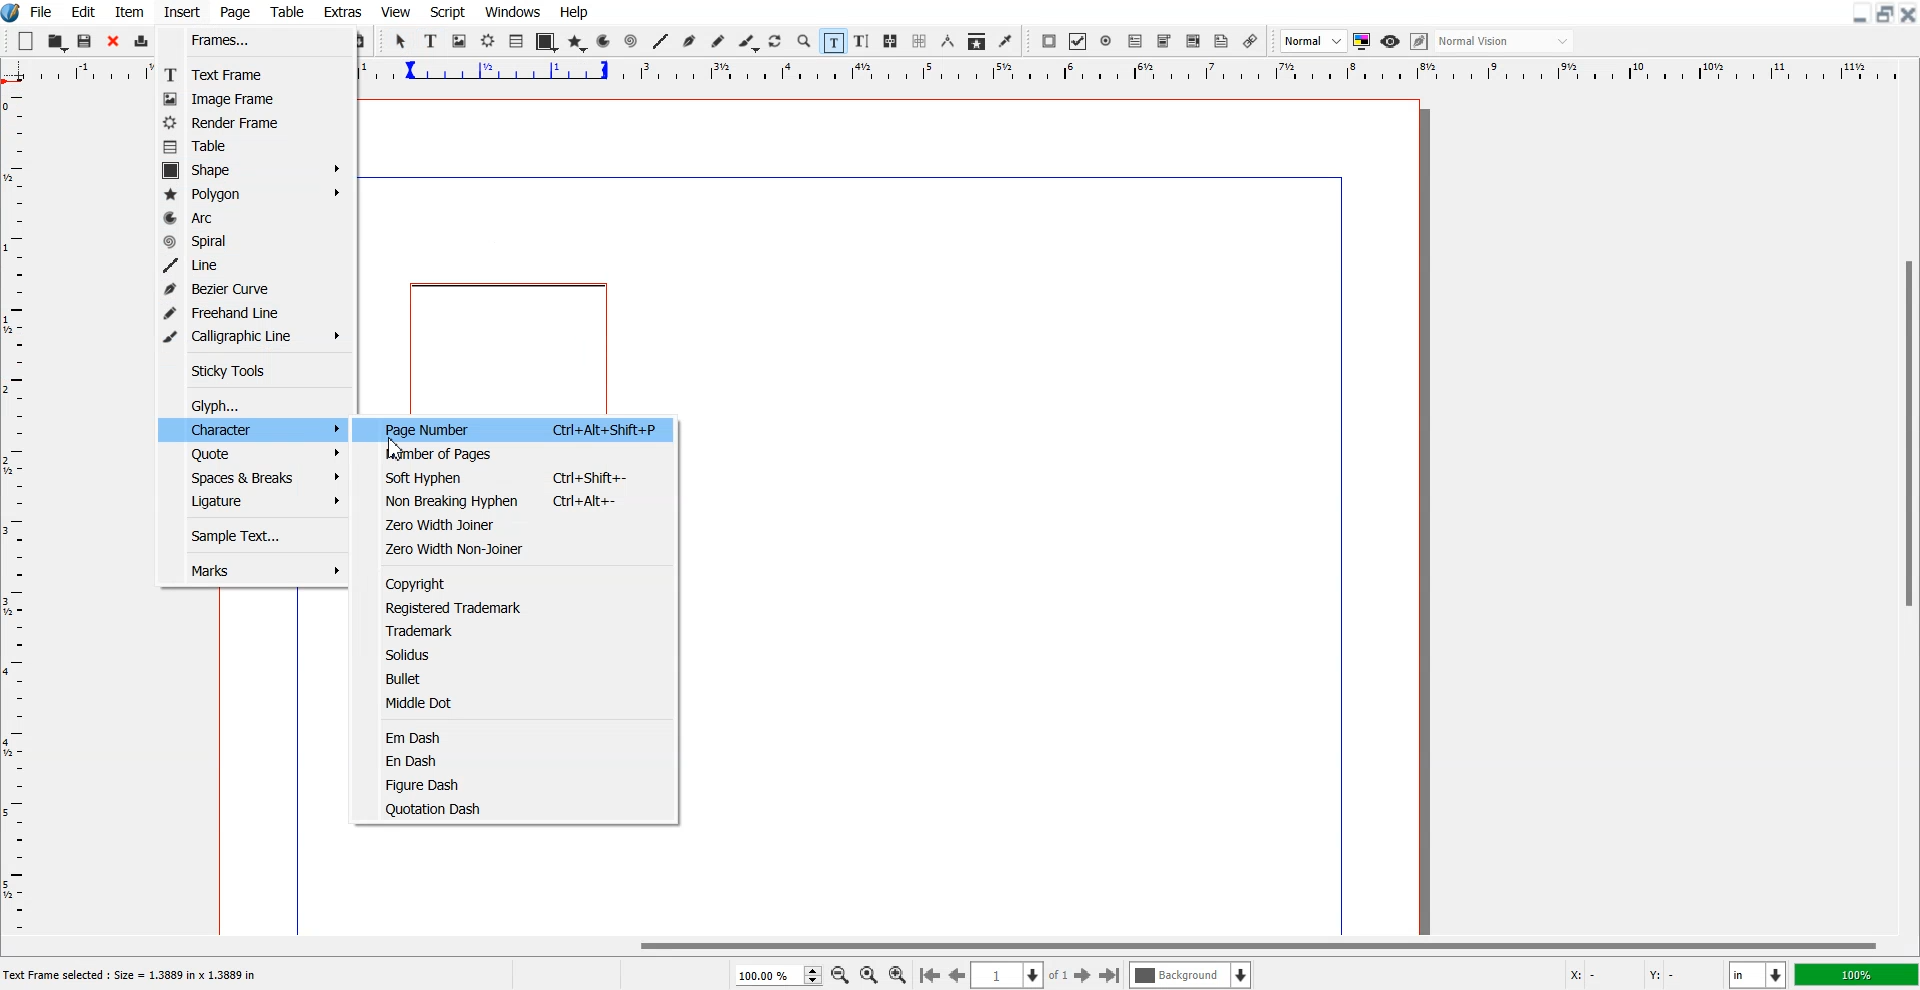 The image size is (1920, 990). What do you see at coordinates (524, 499) in the screenshot?
I see `Non Breaking Hyphen` at bounding box center [524, 499].